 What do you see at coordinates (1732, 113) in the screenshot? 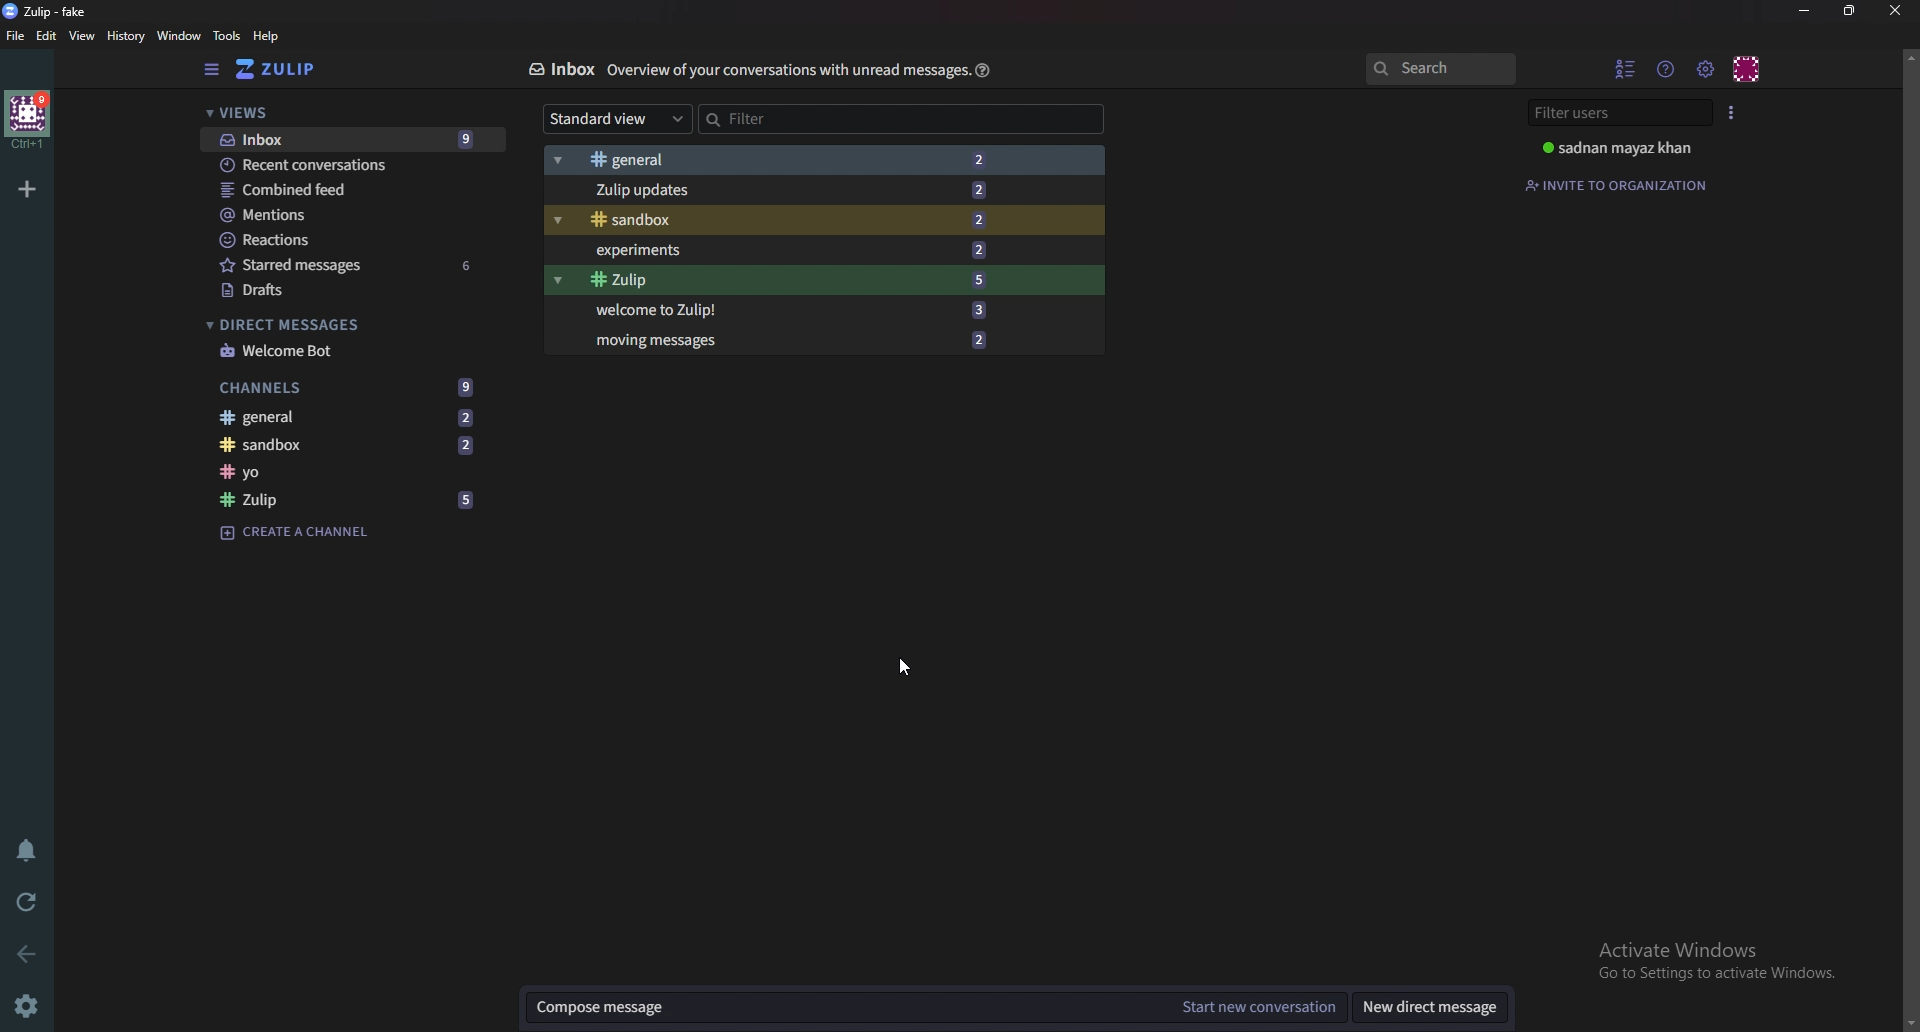
I see `User list style` at bounding box center [1732, 113].